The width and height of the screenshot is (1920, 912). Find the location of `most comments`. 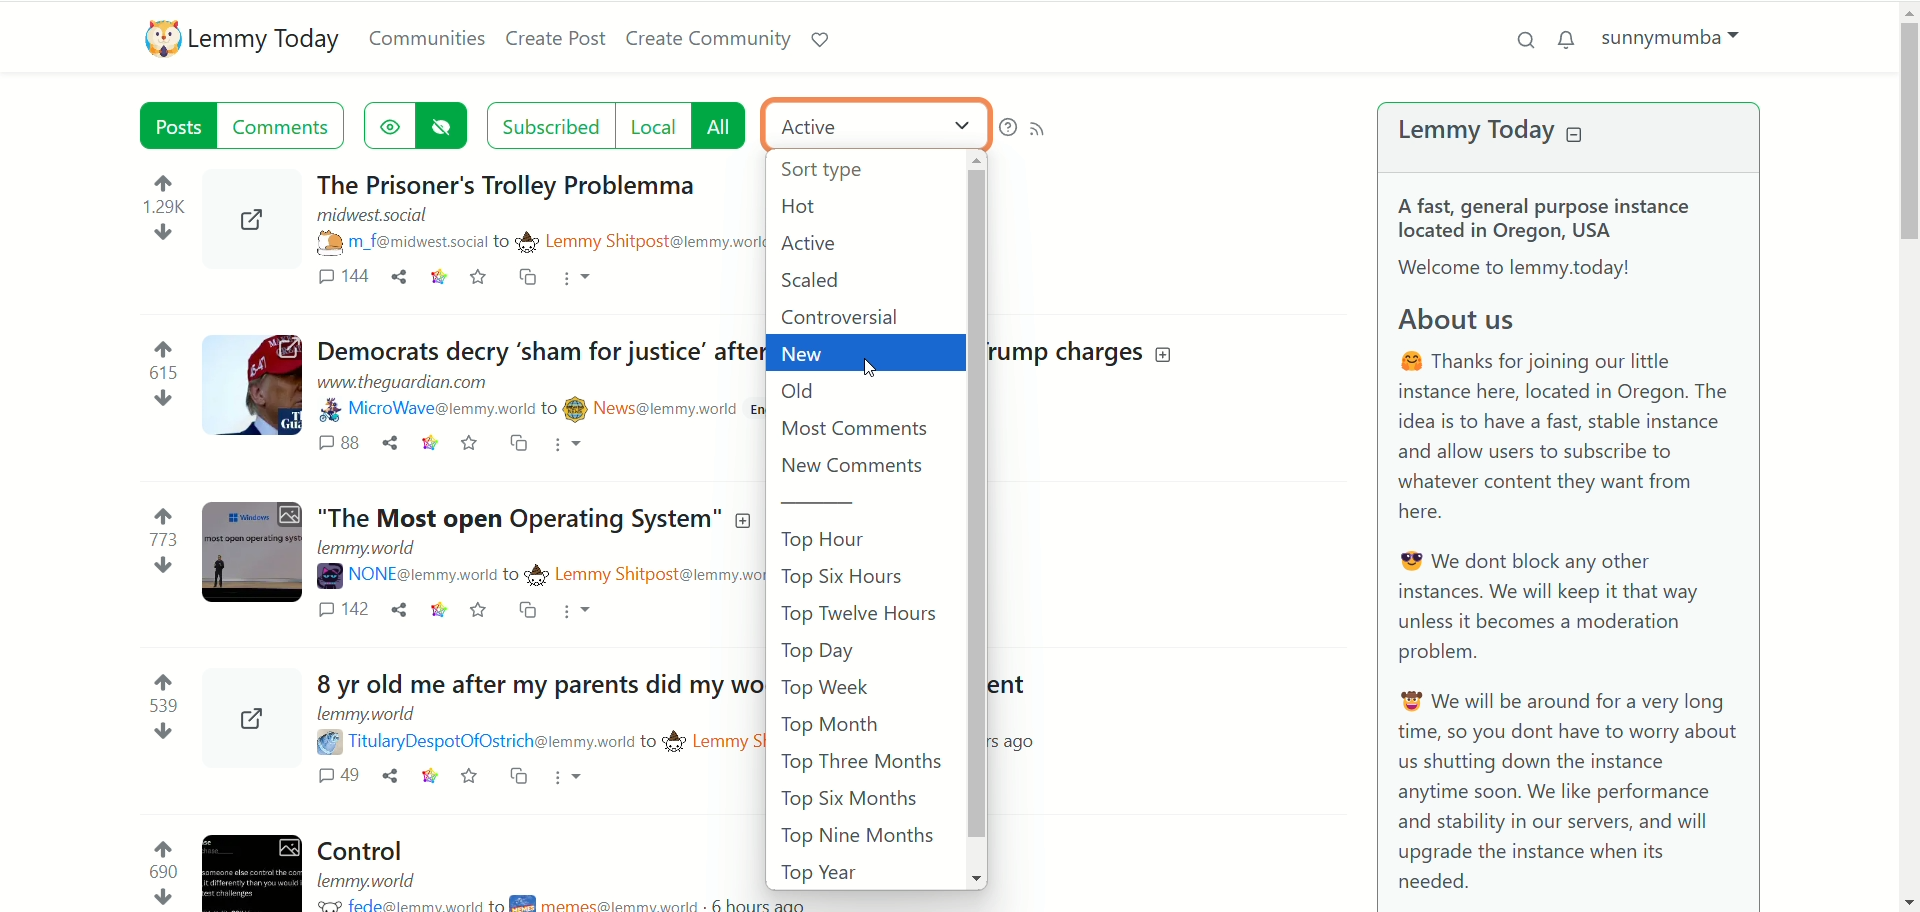

most comments is located at coordinates (863, 428).